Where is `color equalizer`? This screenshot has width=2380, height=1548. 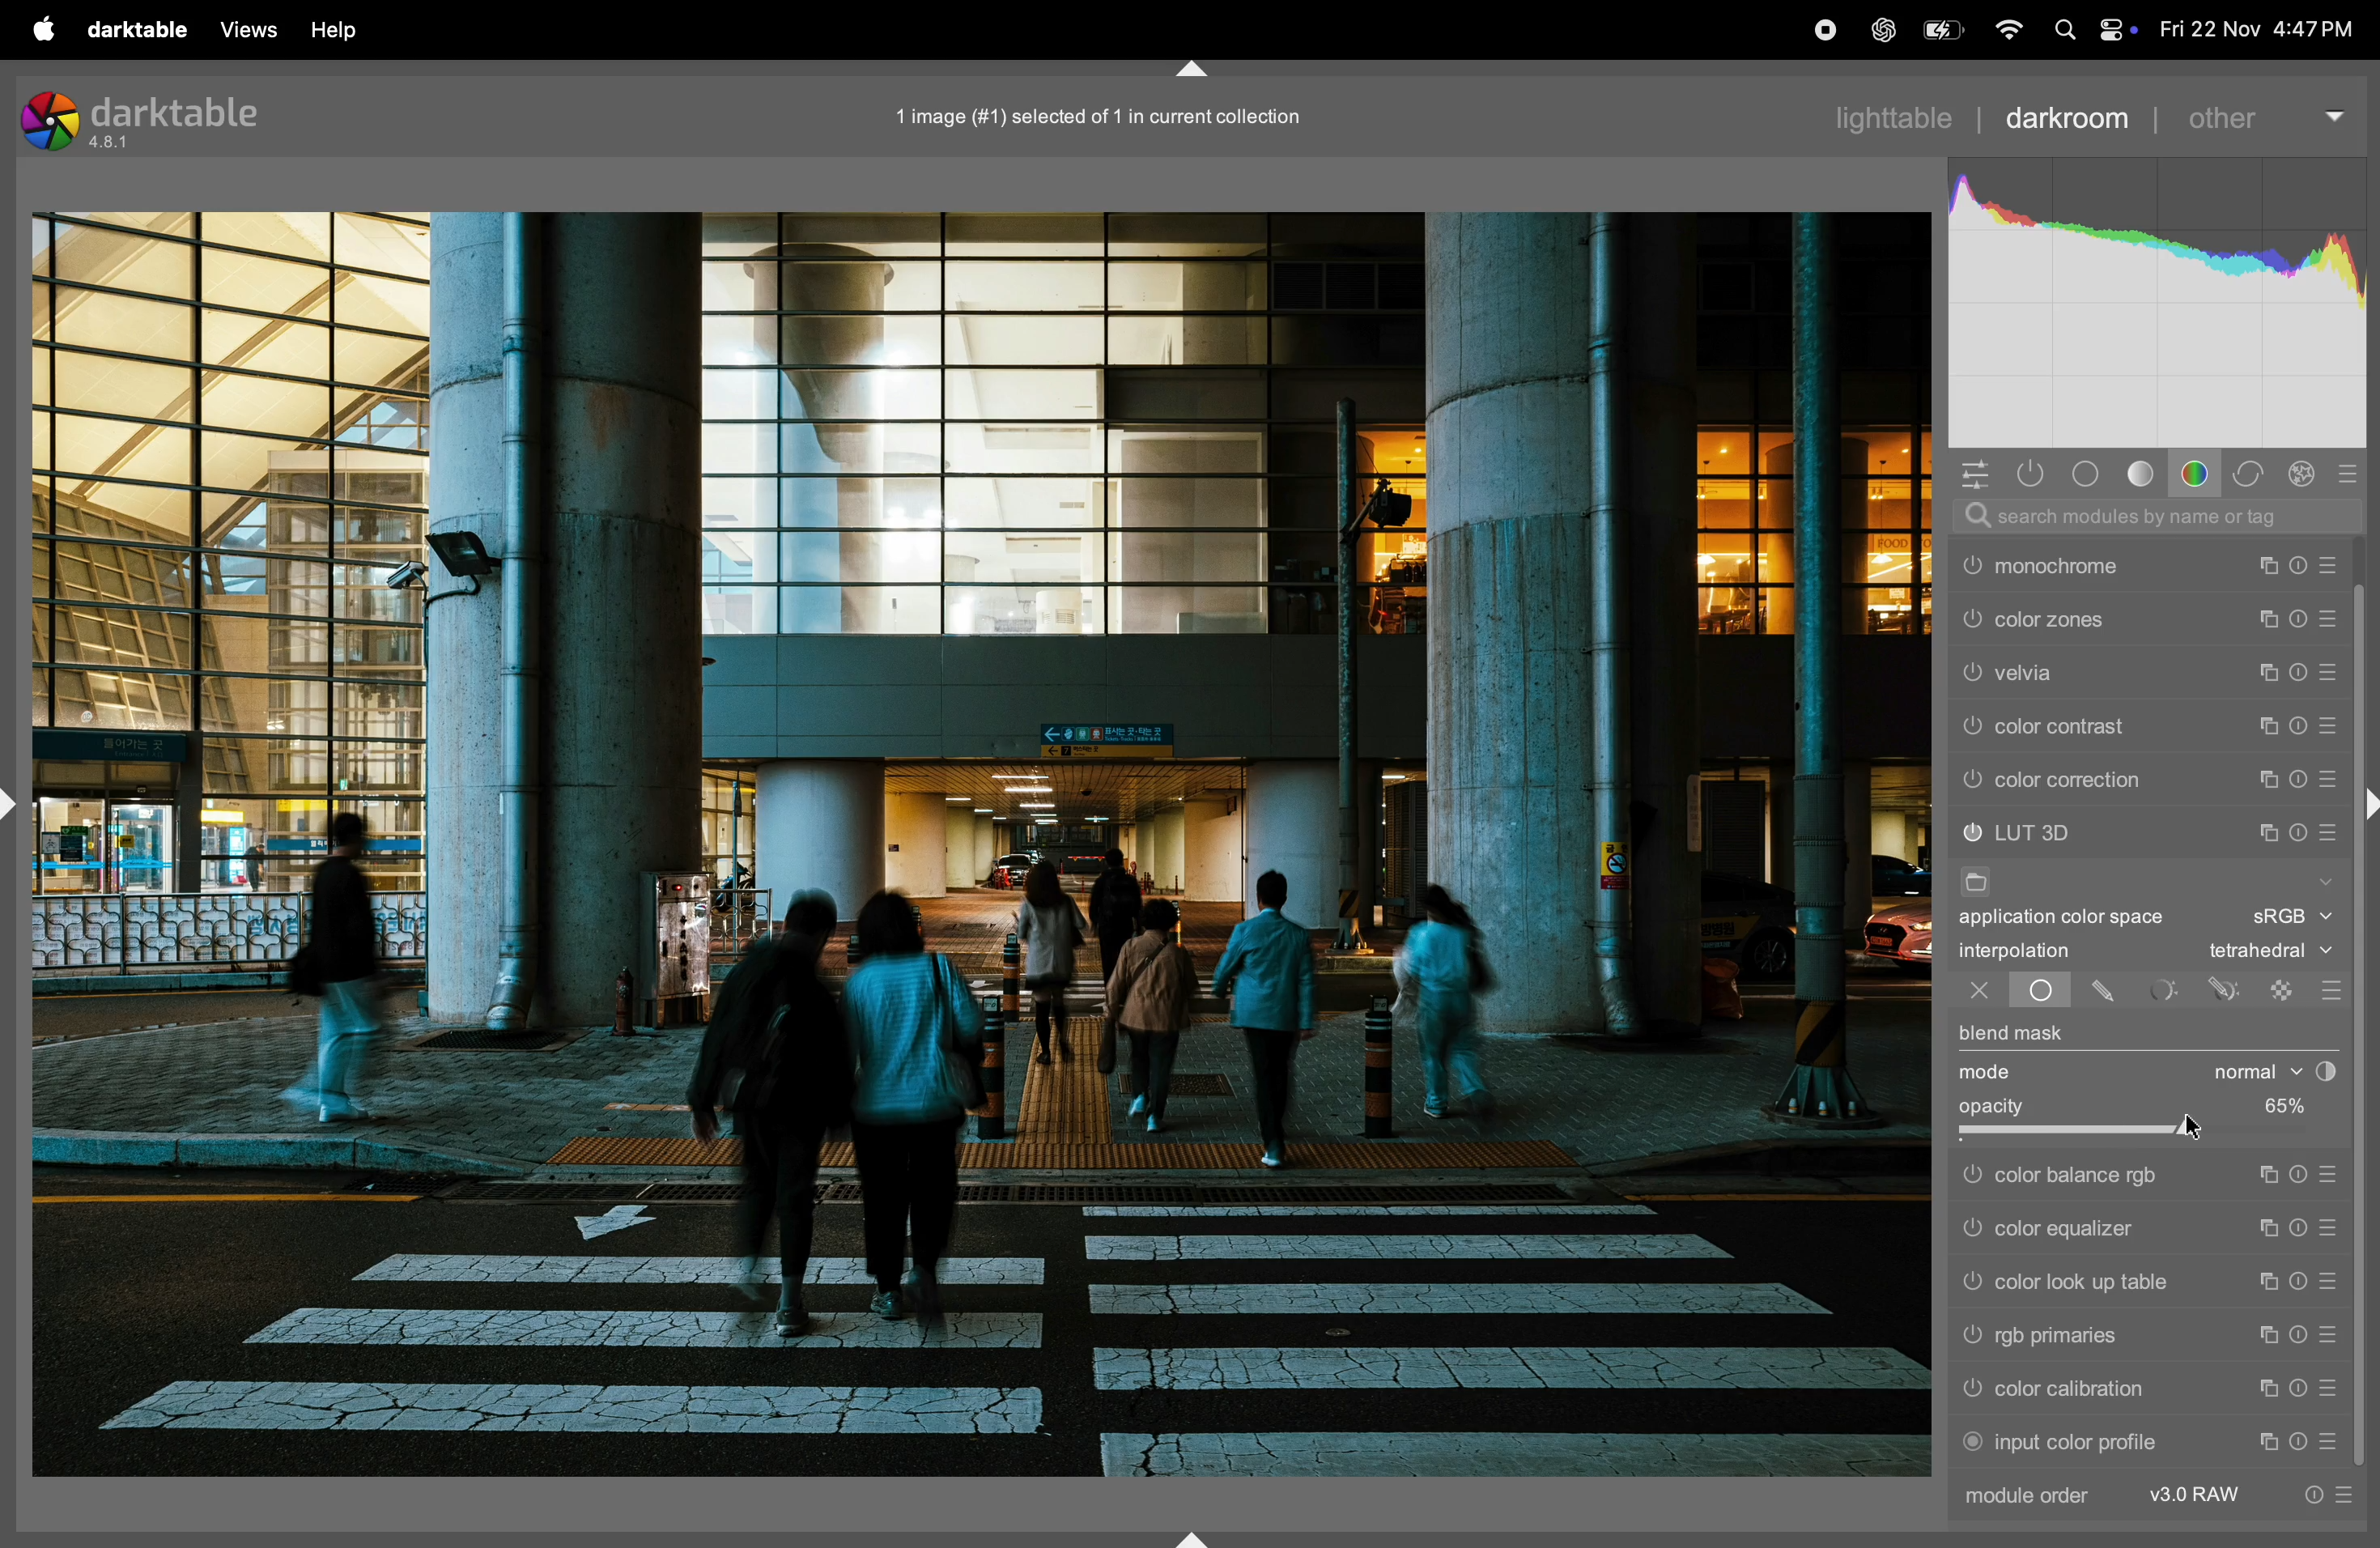 color equalizer is located at coordinates (2100, 1231).